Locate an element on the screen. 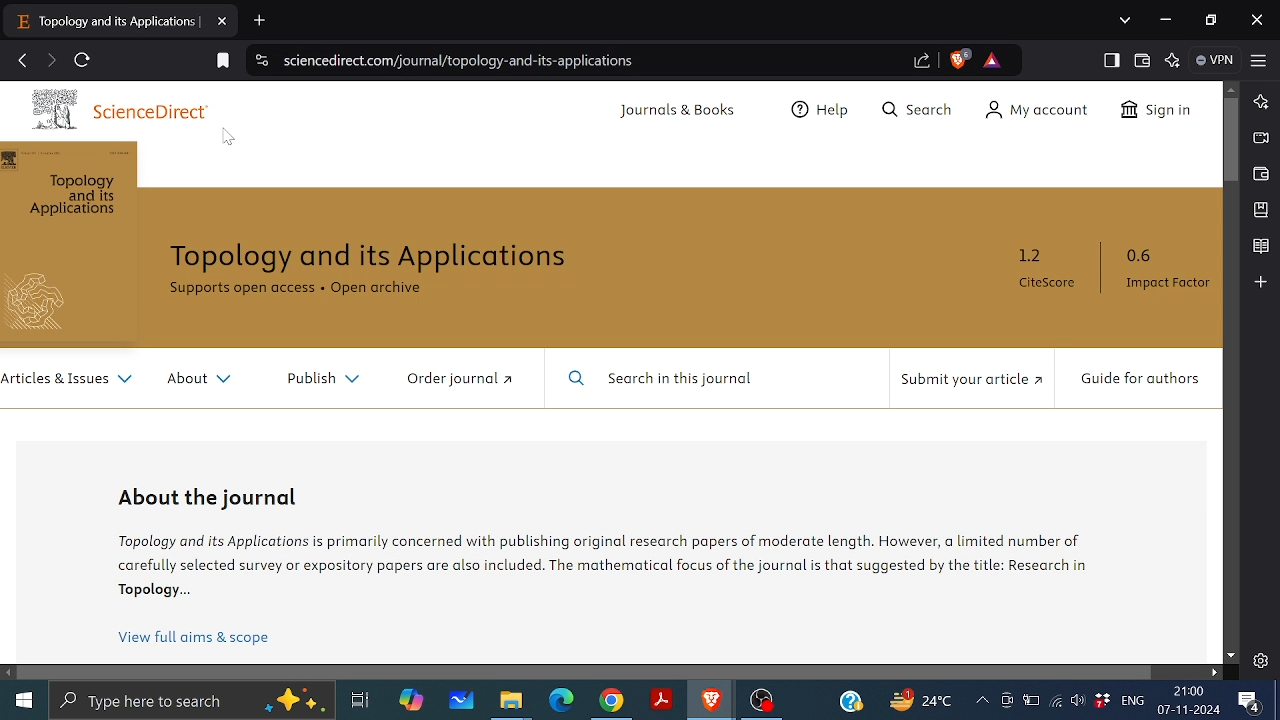 The image size is (1280, 720). Customize and control brave is located at coordinates (1258, 58).